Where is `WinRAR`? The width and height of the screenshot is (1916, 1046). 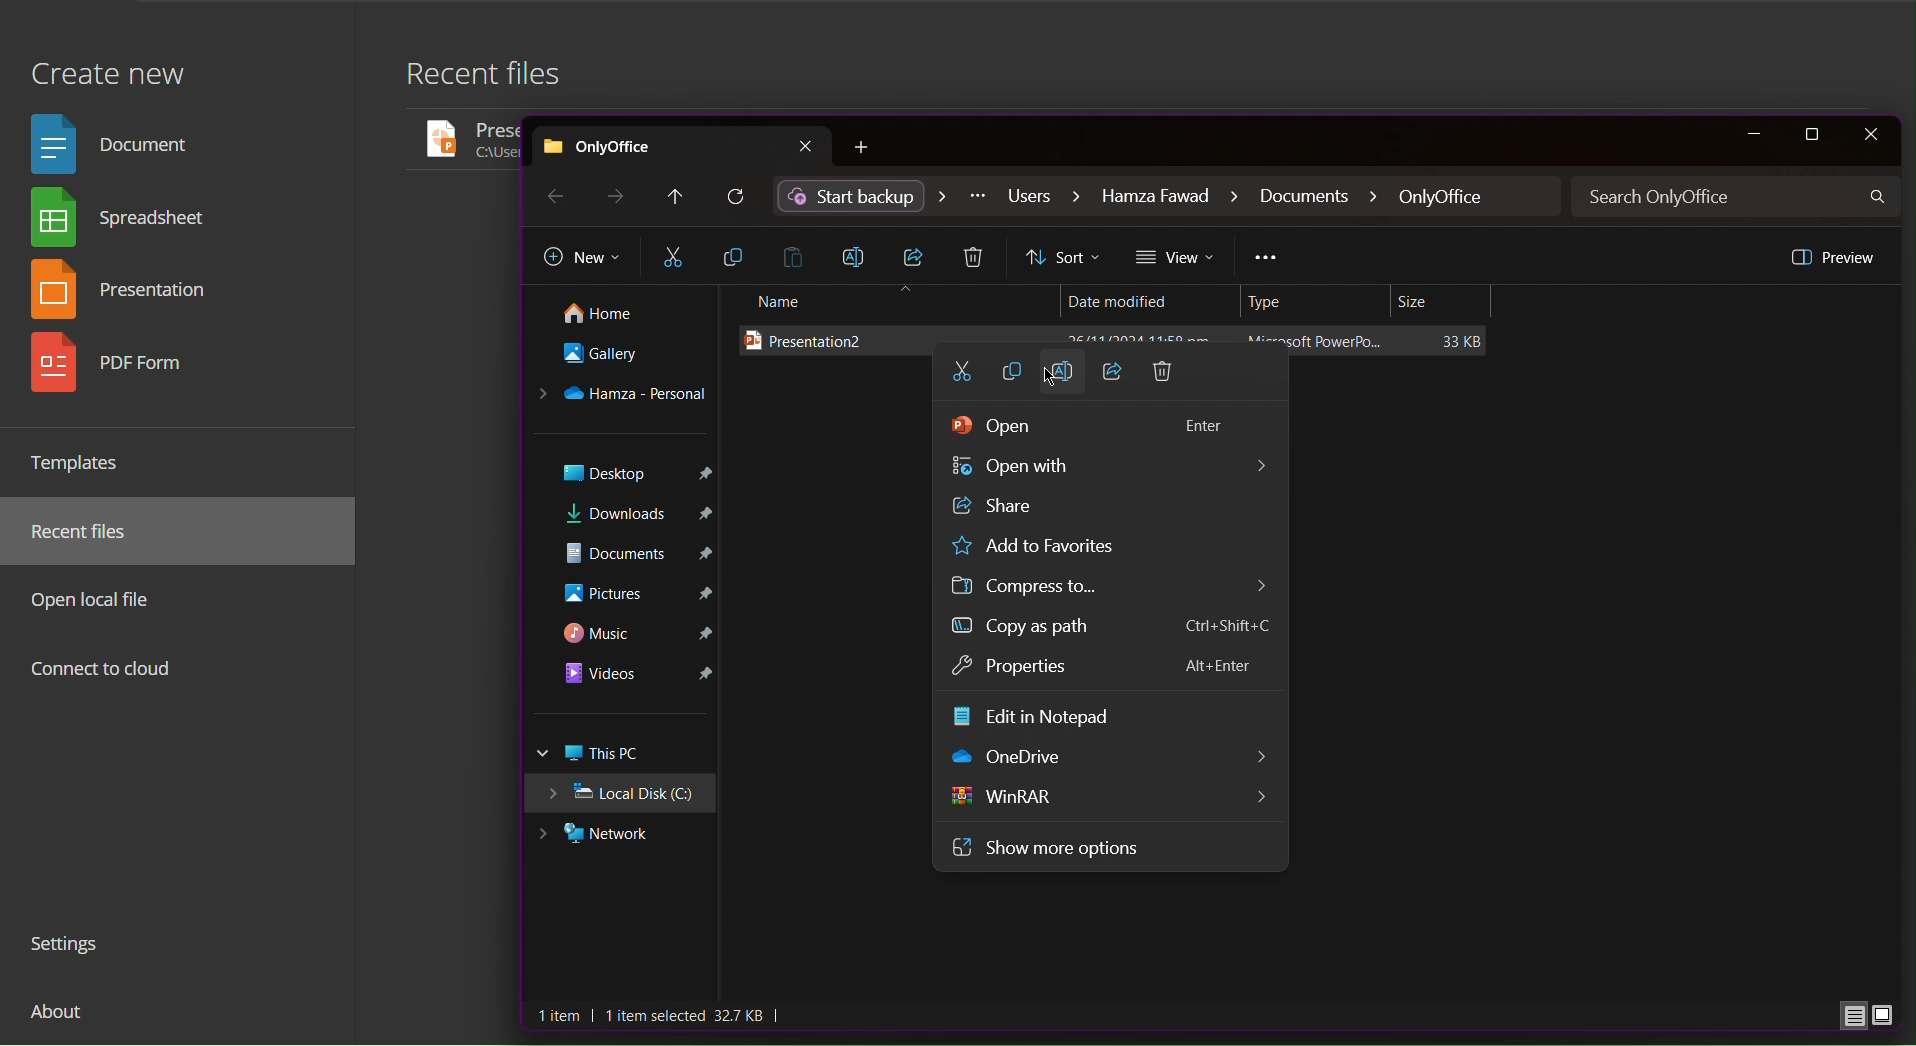
WinRAR is located at coordinates (1008, 797).